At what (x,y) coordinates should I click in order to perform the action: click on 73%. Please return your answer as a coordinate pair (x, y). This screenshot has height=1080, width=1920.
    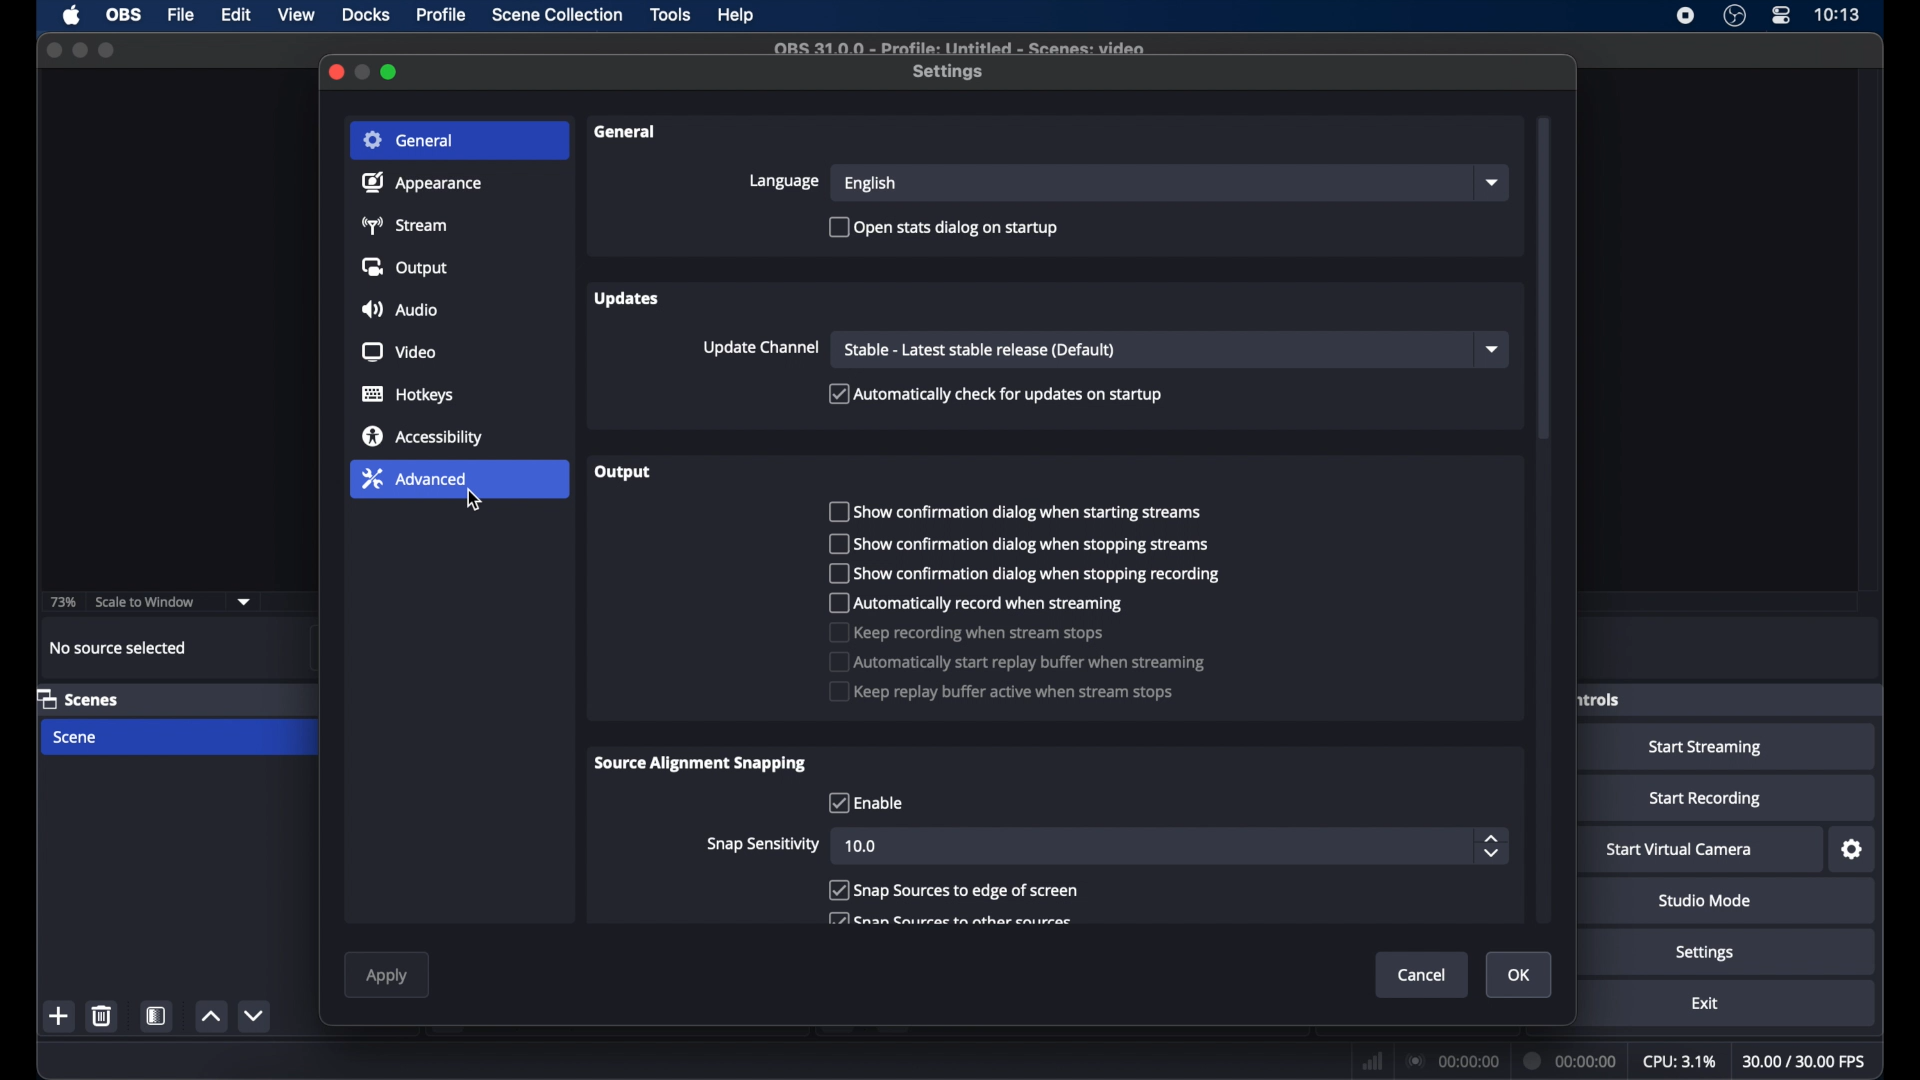
    Looking at the image, I should click on (64, 602).